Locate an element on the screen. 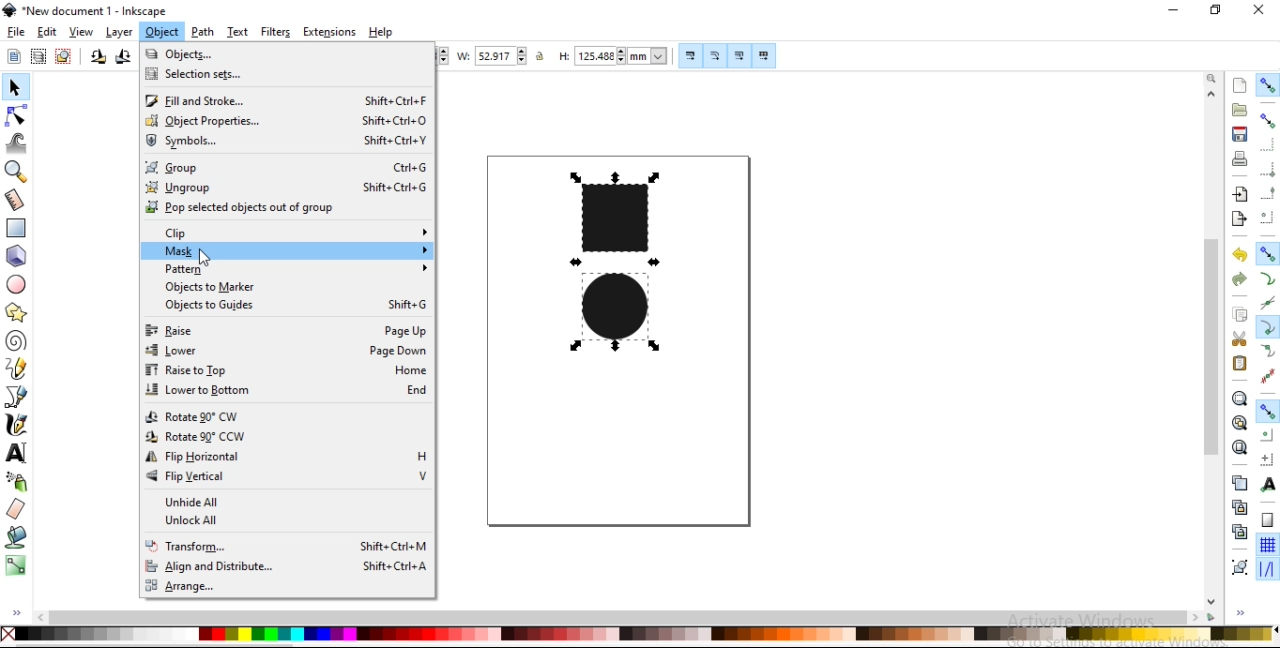 The height and width of the screenshot is (648, 1280). create rectangles and squares is located at coordinates (16, 228).